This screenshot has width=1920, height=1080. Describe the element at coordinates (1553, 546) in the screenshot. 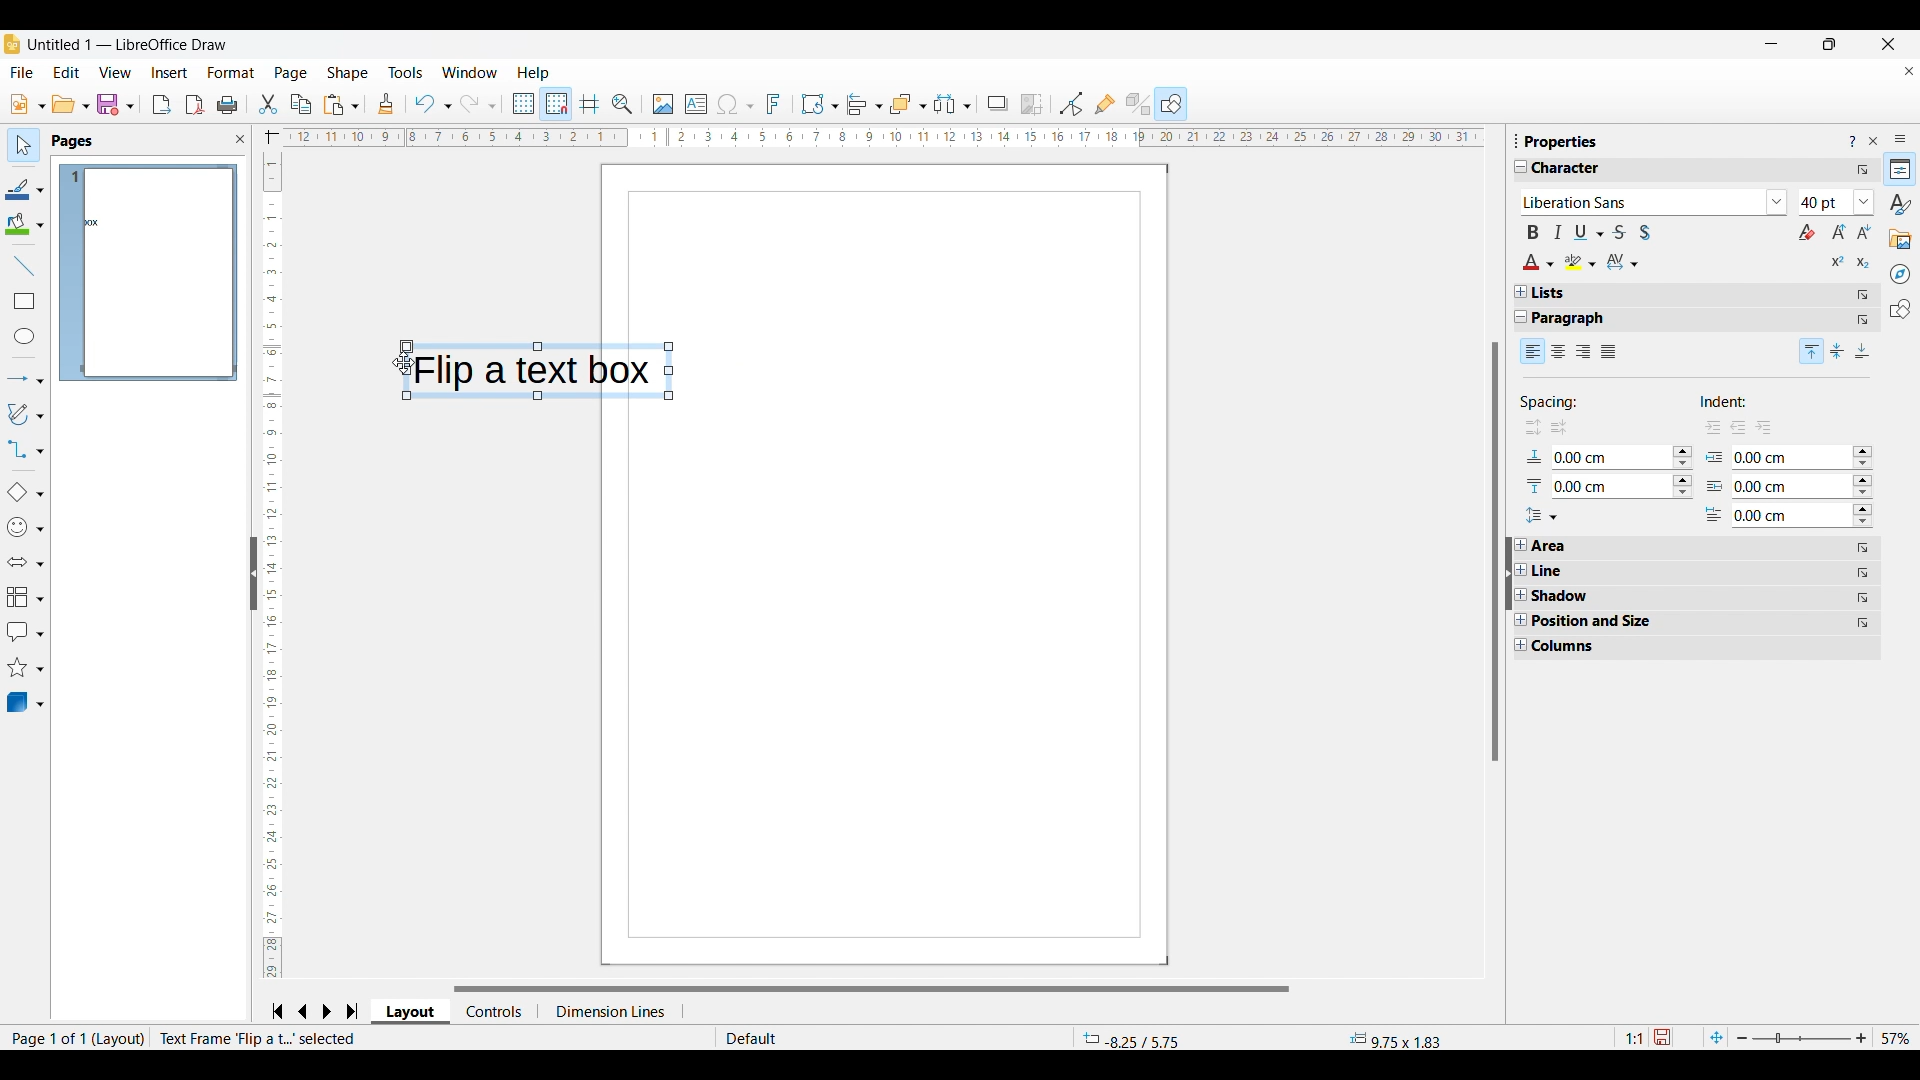

I see `Area property` at that location.